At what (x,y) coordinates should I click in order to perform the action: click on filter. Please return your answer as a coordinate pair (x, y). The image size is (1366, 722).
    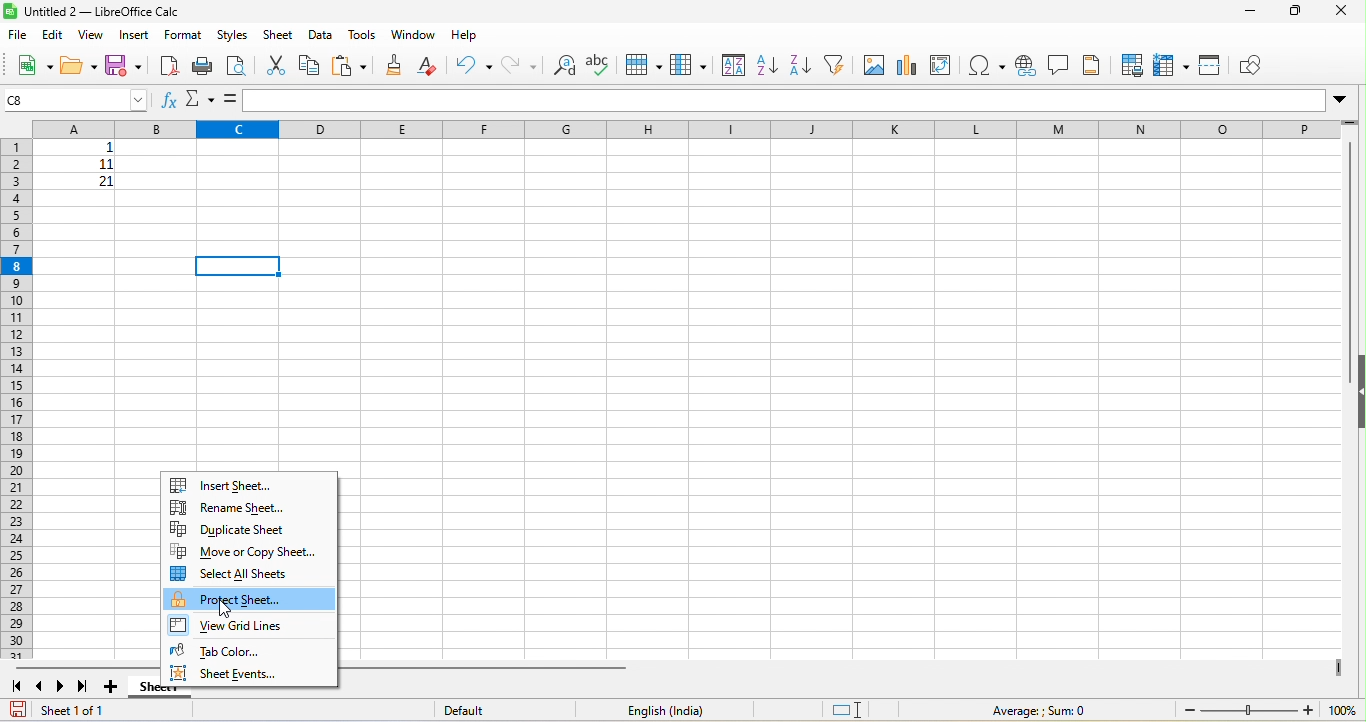
    Looking at the image, I should click on (833, 64).